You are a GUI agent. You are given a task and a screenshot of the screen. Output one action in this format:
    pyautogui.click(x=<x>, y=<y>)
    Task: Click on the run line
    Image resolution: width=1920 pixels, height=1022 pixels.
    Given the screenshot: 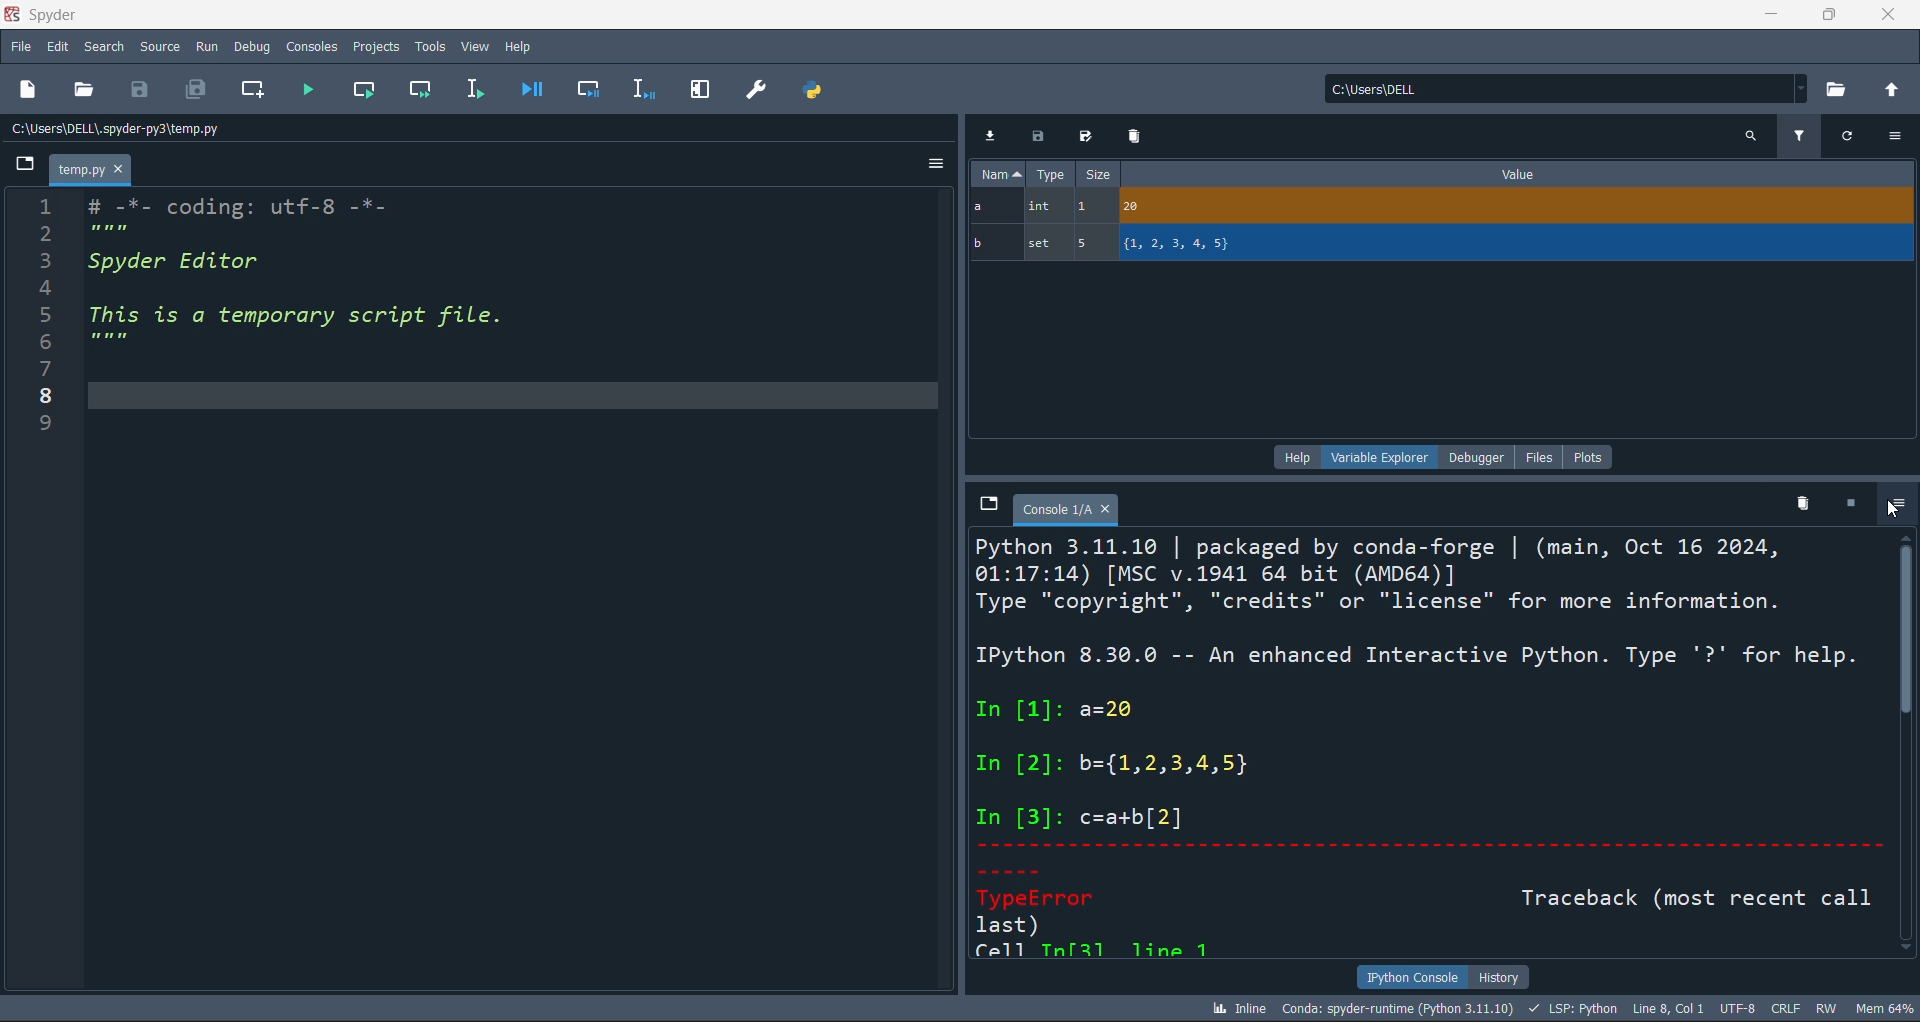 What is the action you would take?
    pyautogui.click(x=473, y=91)
    